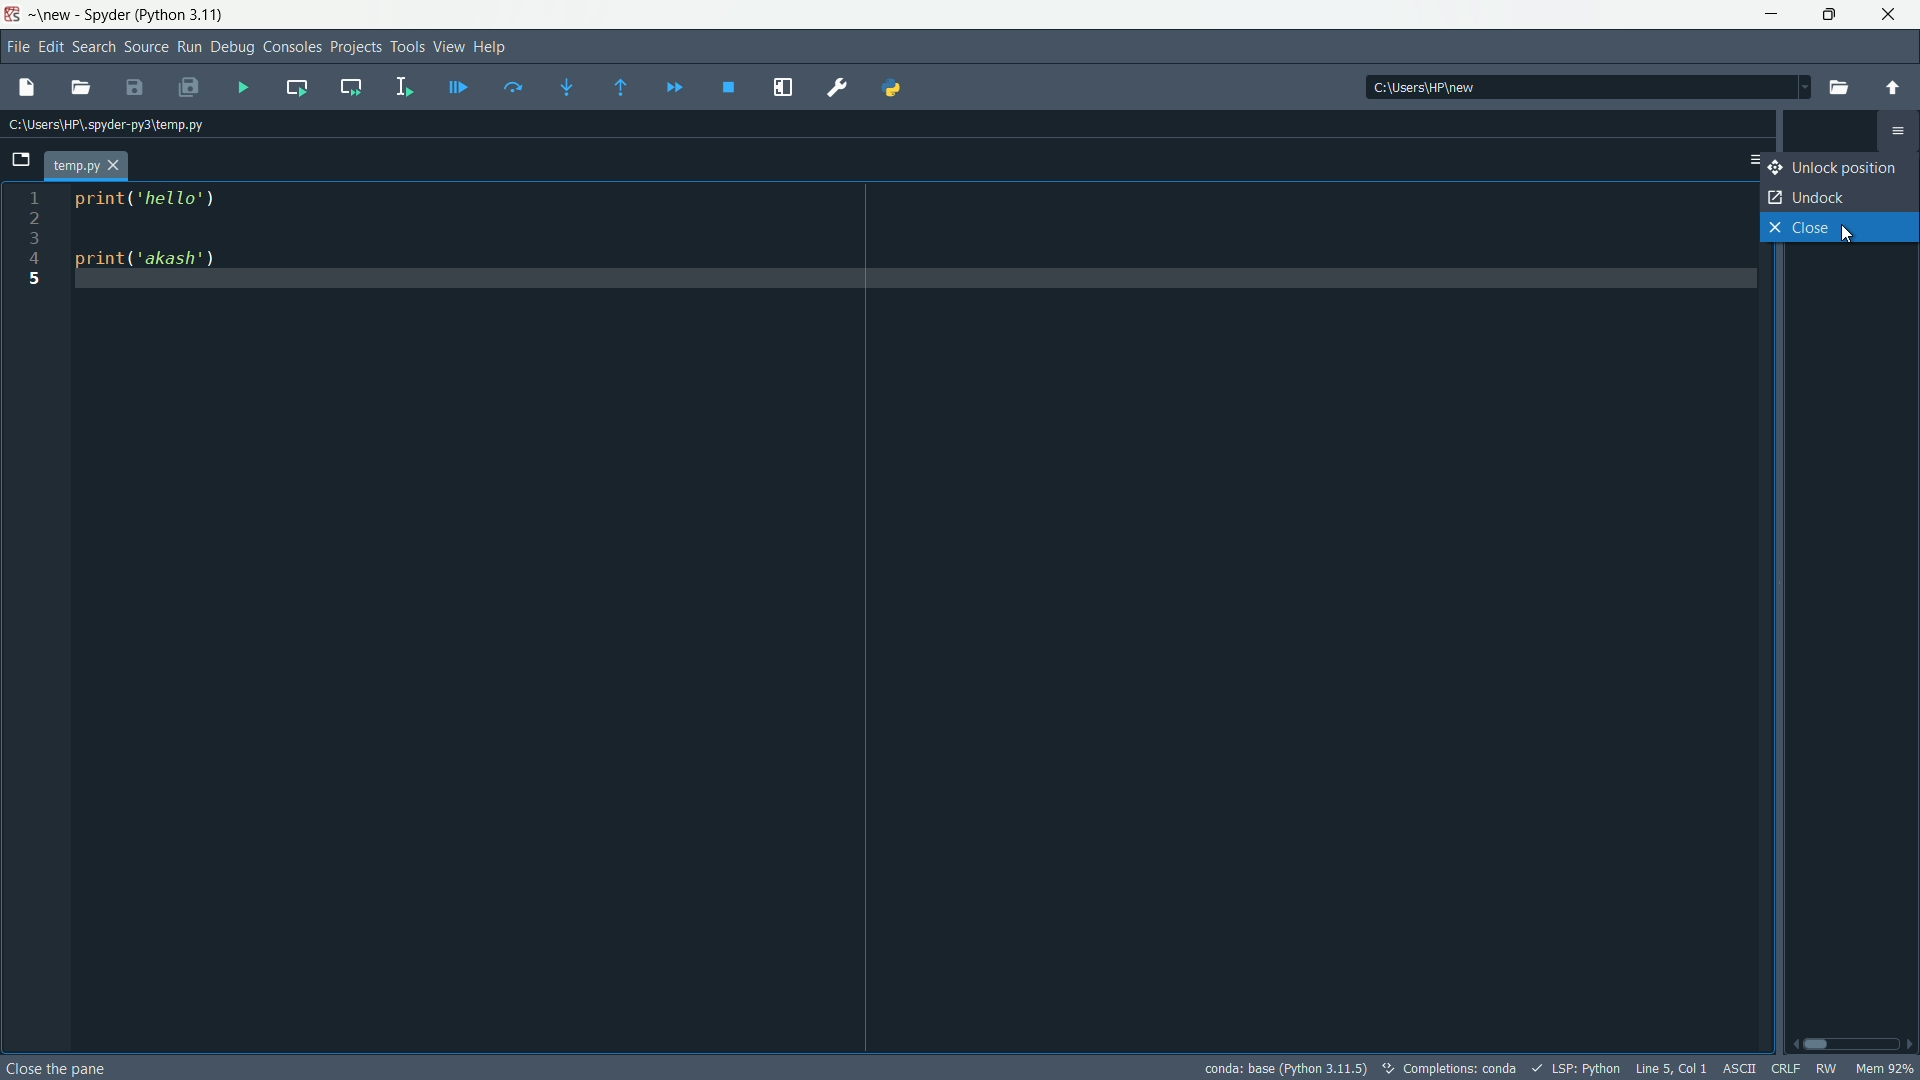 This screenshot has height=1080, width=1920. What do you see at coordinates (180, 15) in the screenshot?
I see `python 3.11` at bounding box center [180, 15].